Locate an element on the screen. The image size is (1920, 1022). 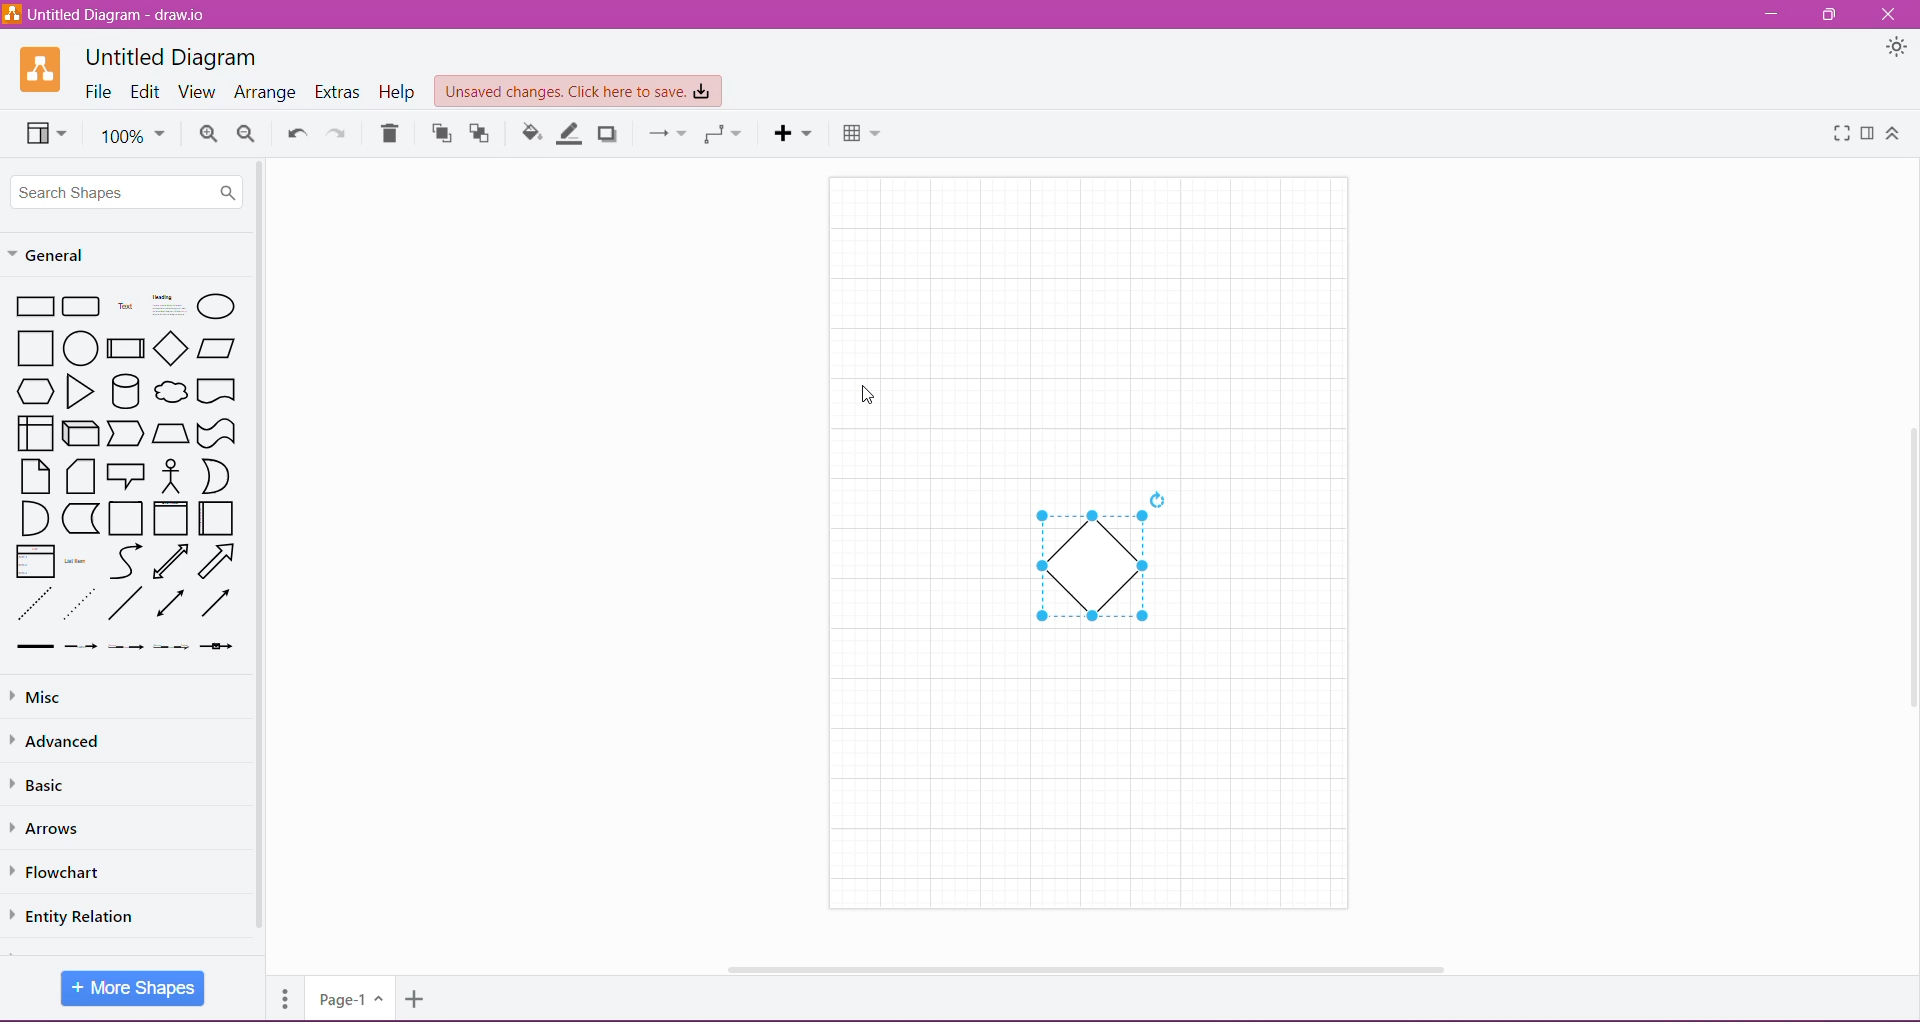
Redo is located at coordinates (342, 133).